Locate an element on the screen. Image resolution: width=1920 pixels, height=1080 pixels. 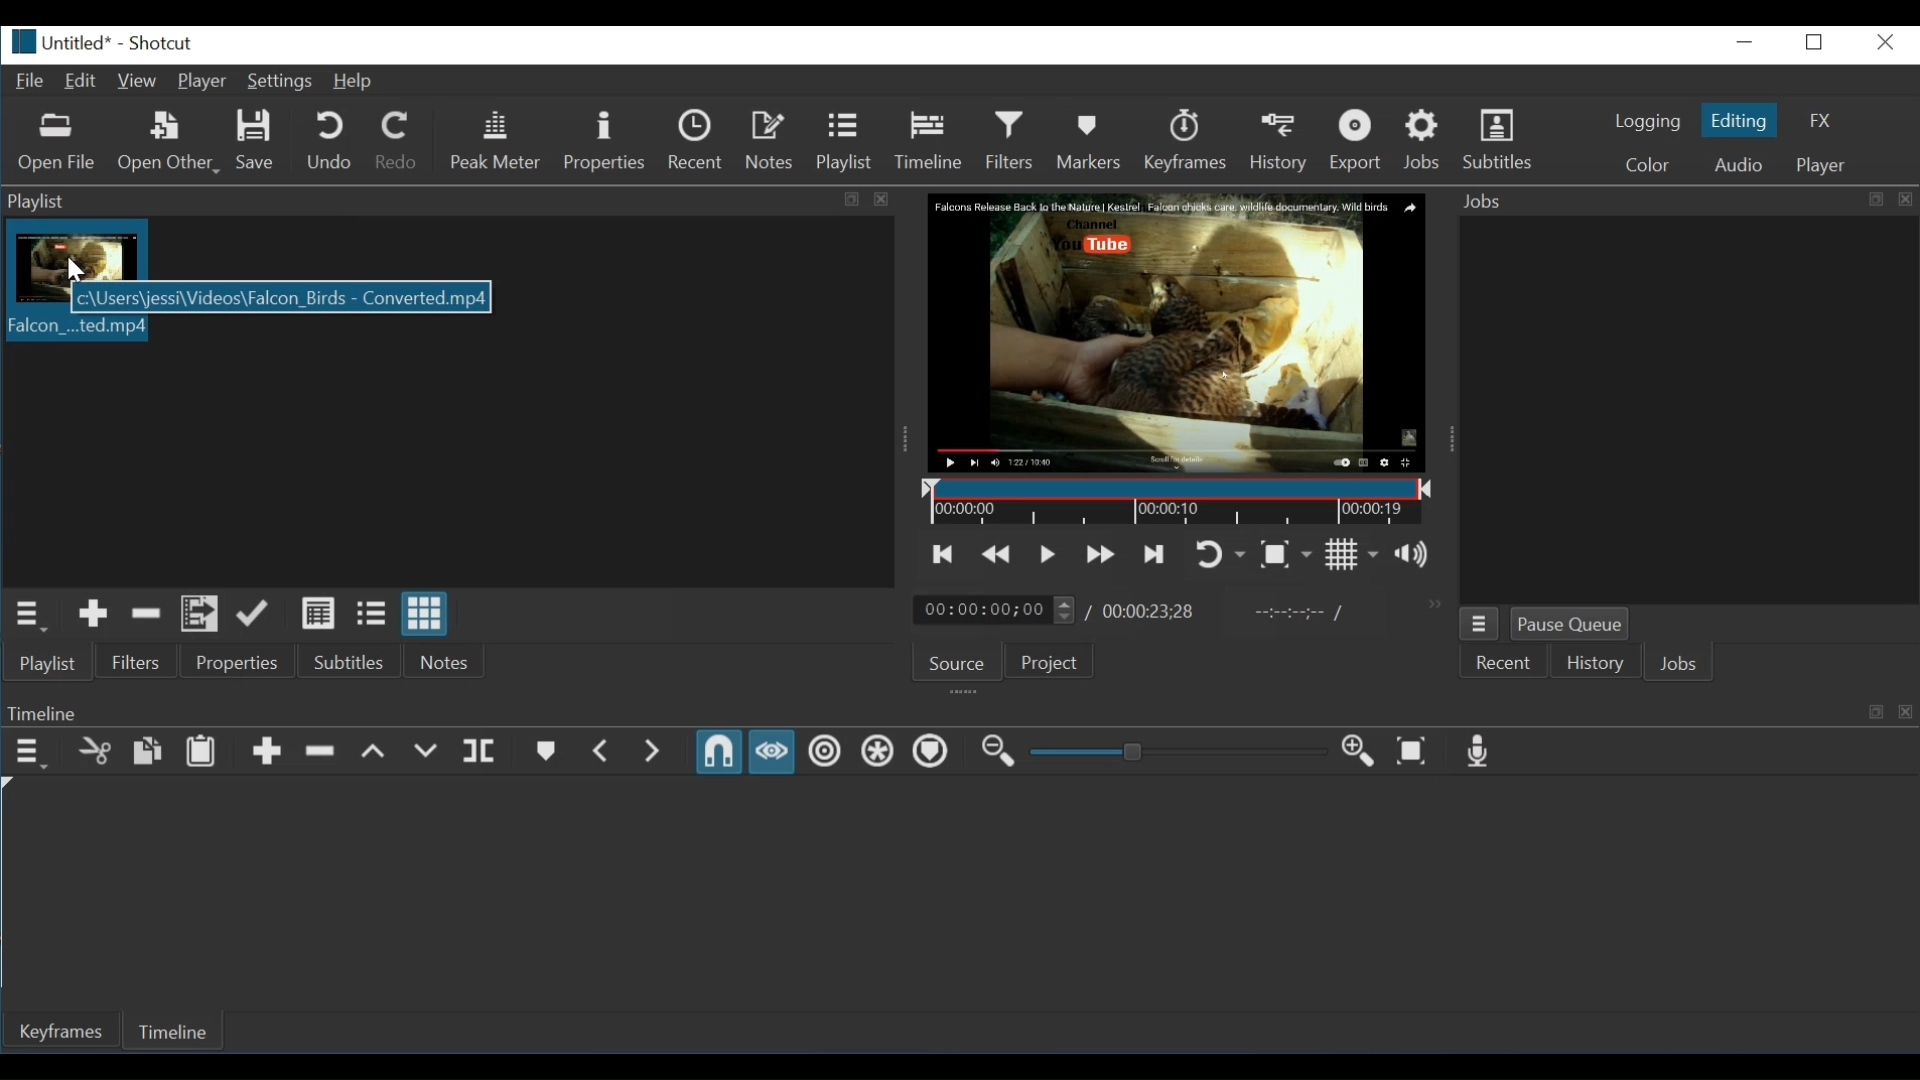
Jobs Panel is located at coordinates (1684, 201).